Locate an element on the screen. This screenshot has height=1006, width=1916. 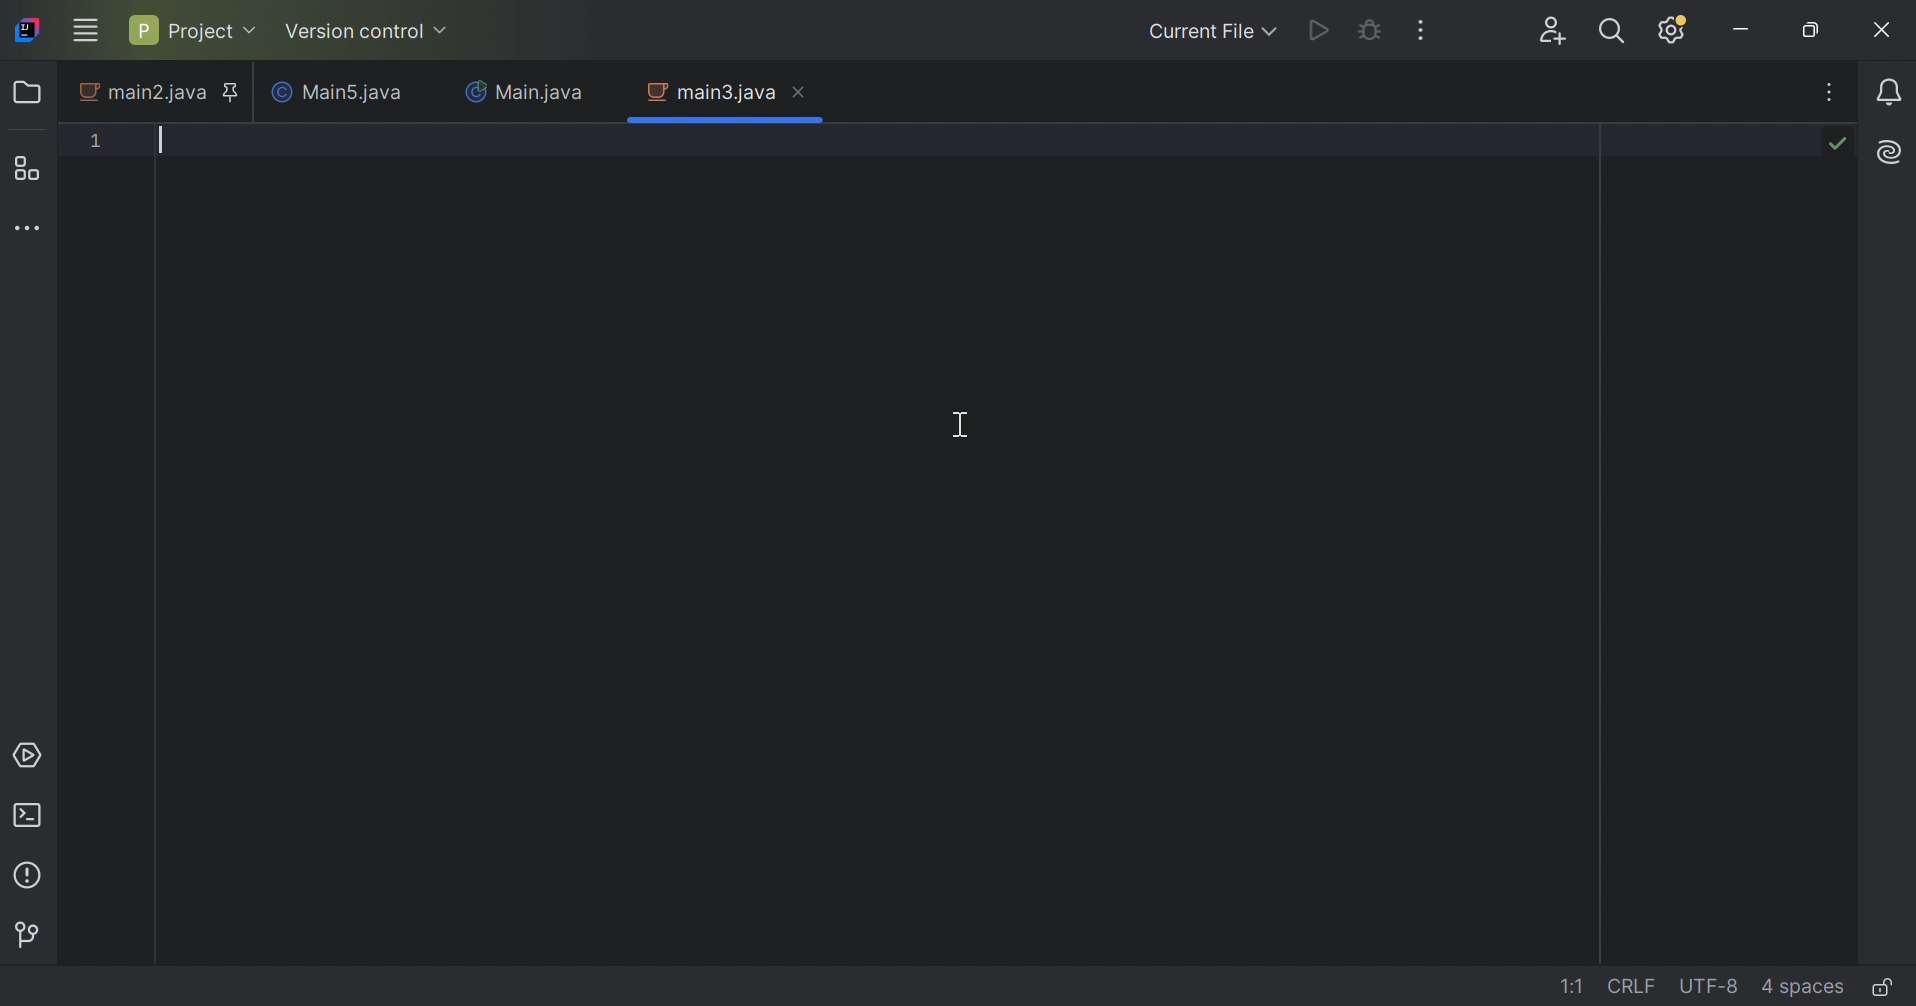
Problems is located at coordinates (28, 875).